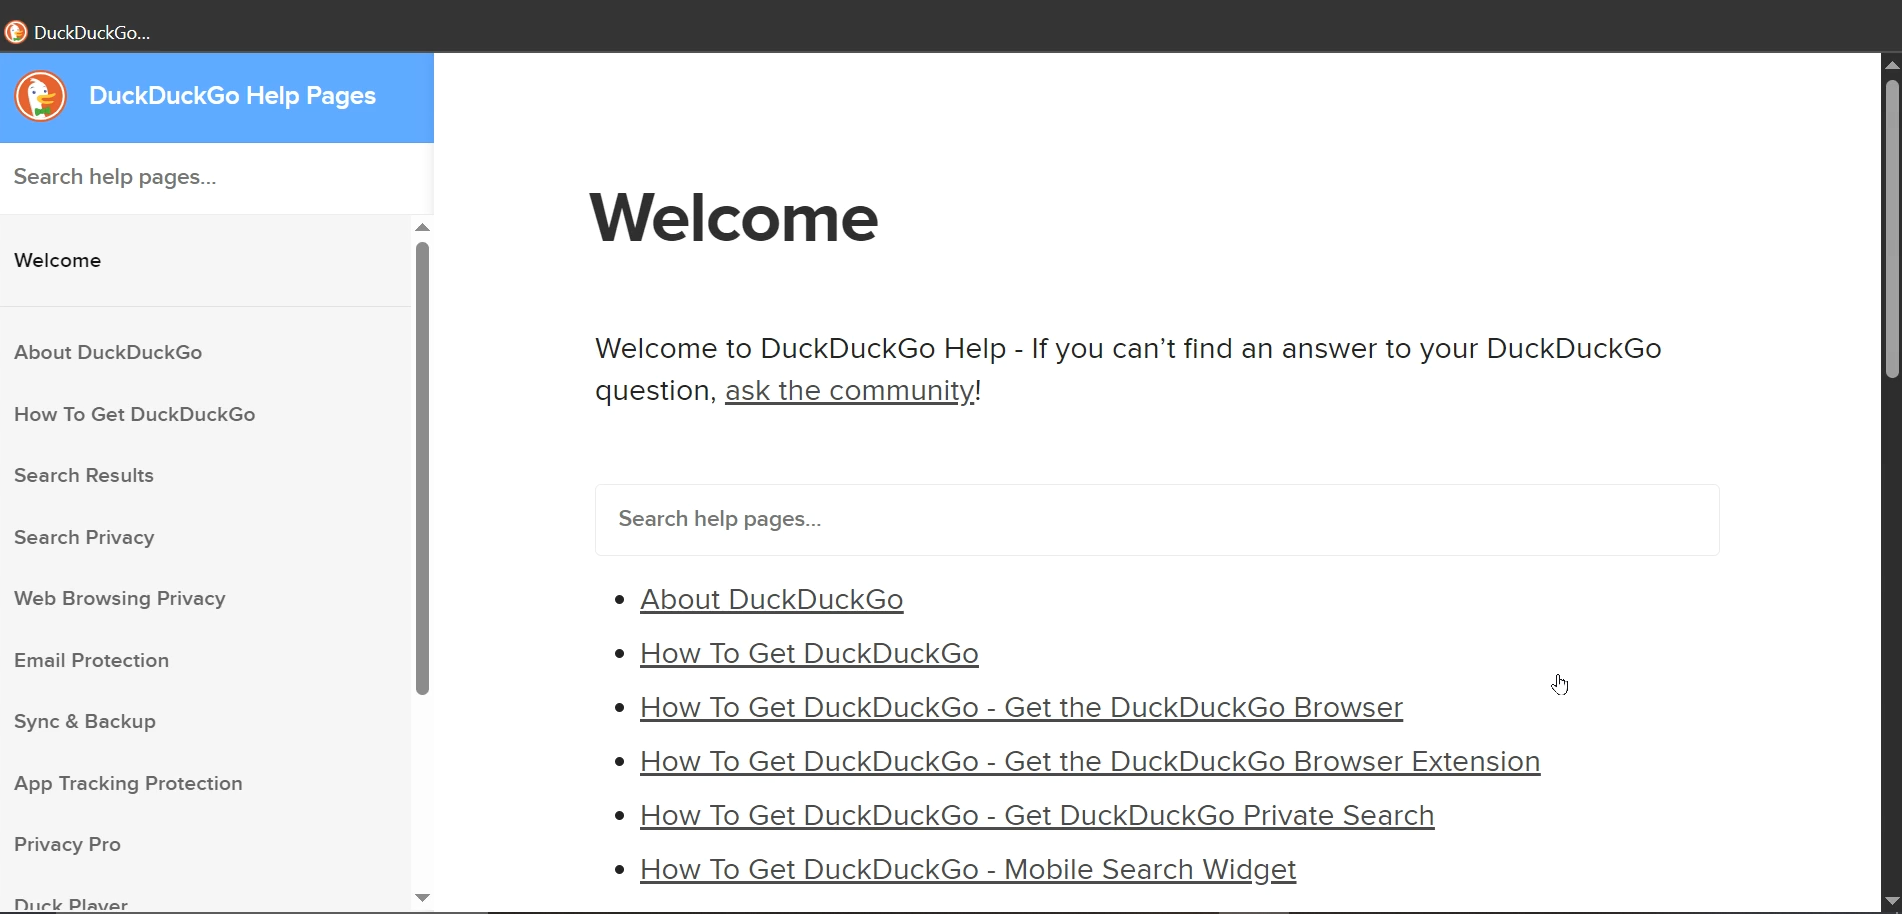 This screenshot has width=1902, height=914. Describe the element at coordinates (129, 786) in the screenshot. I see `App Tracking Protection` at that location.